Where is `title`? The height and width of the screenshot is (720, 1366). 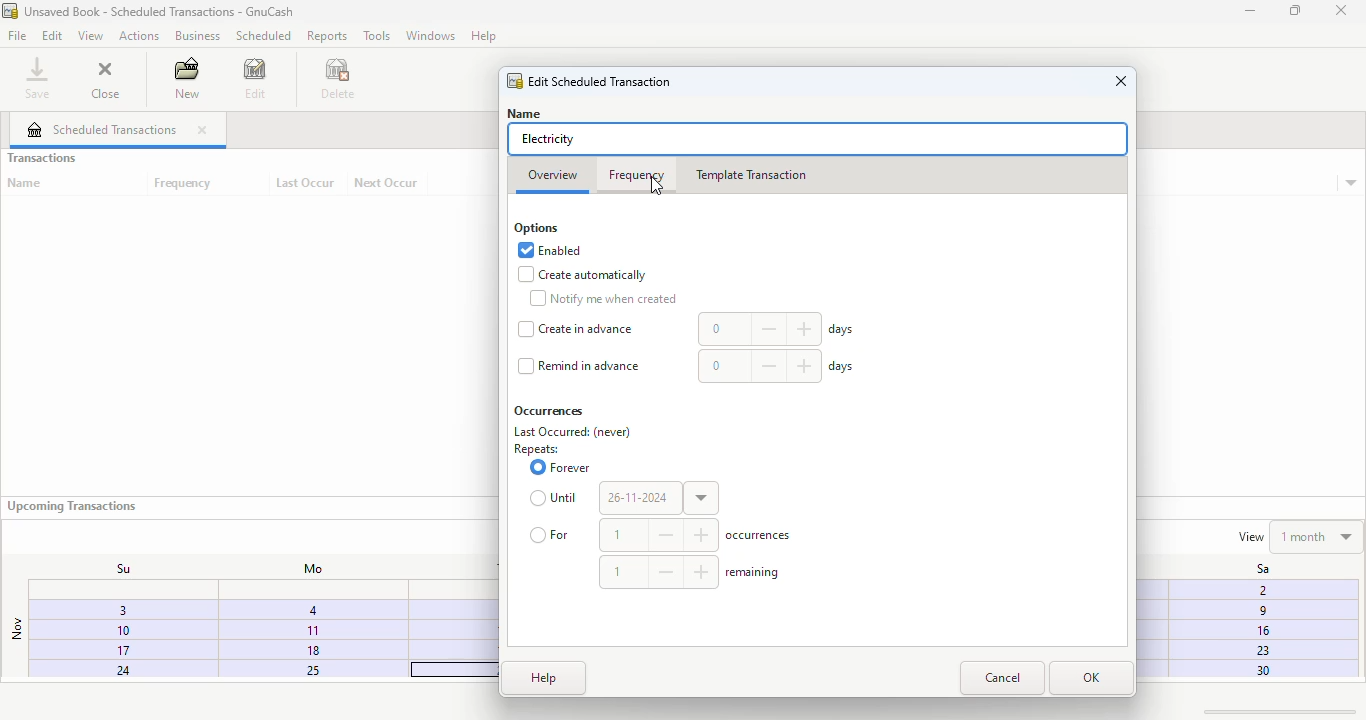 title is located at coordinates (160, 11).